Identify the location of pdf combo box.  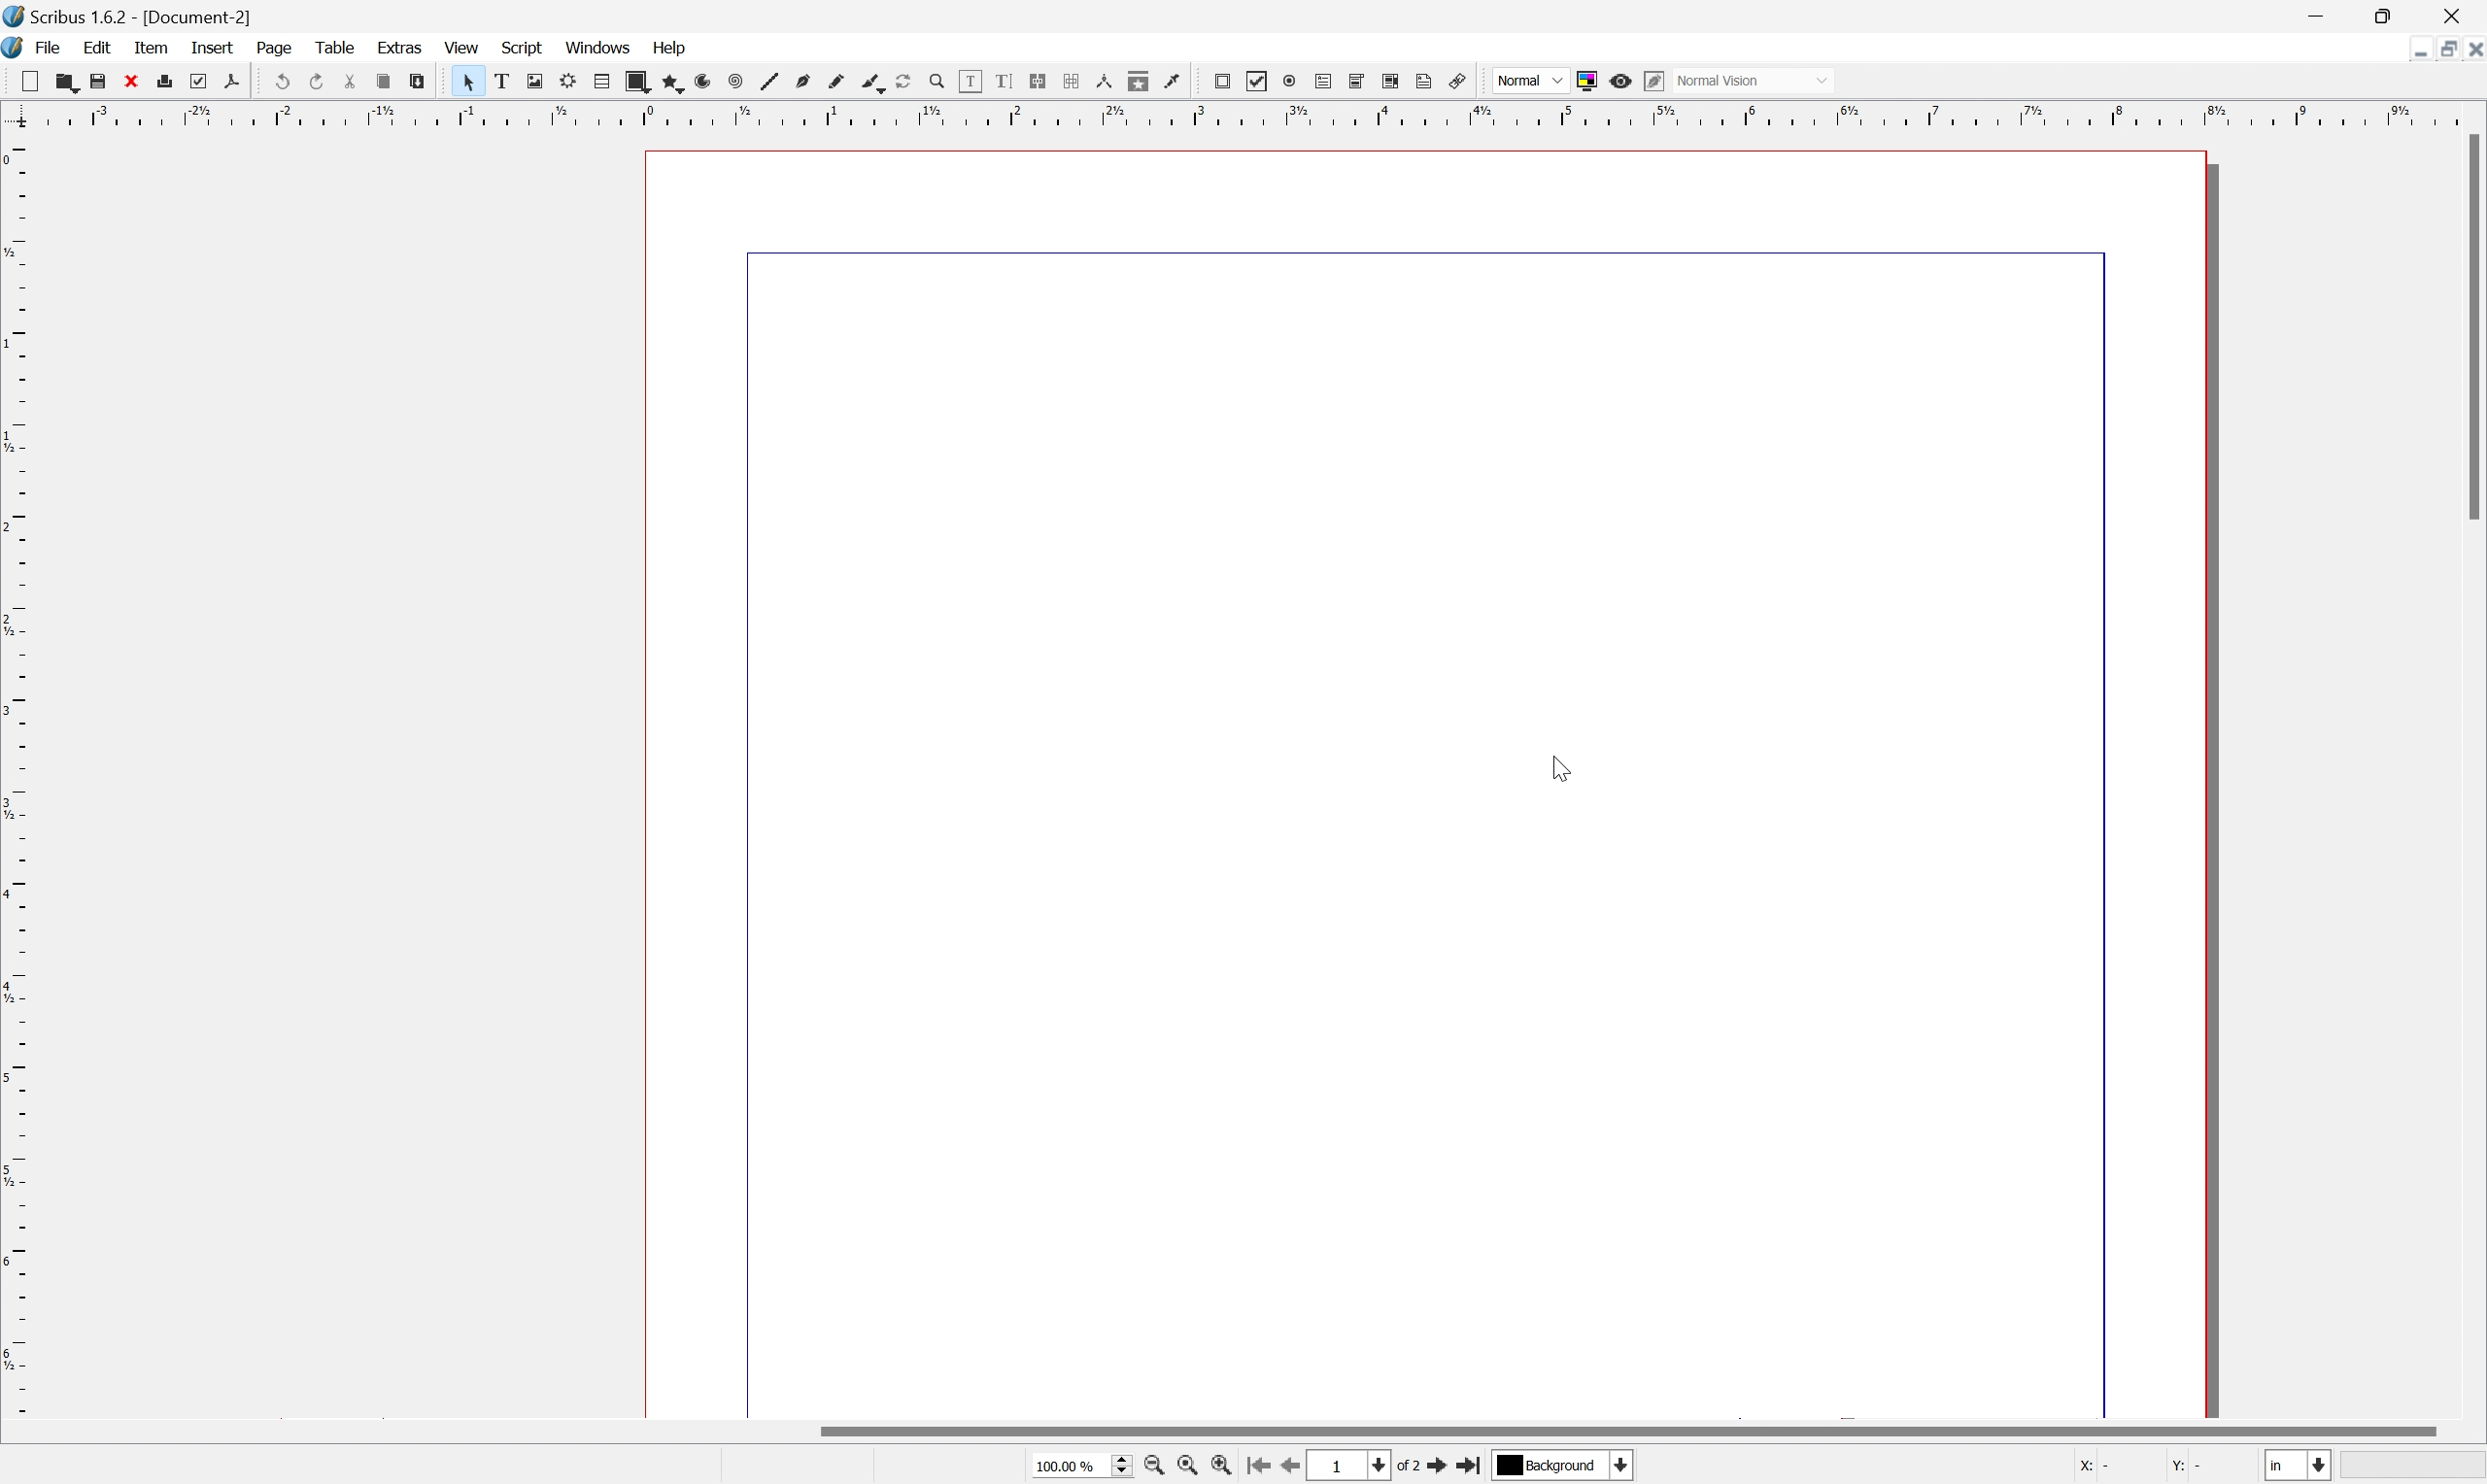
(1359, 79).